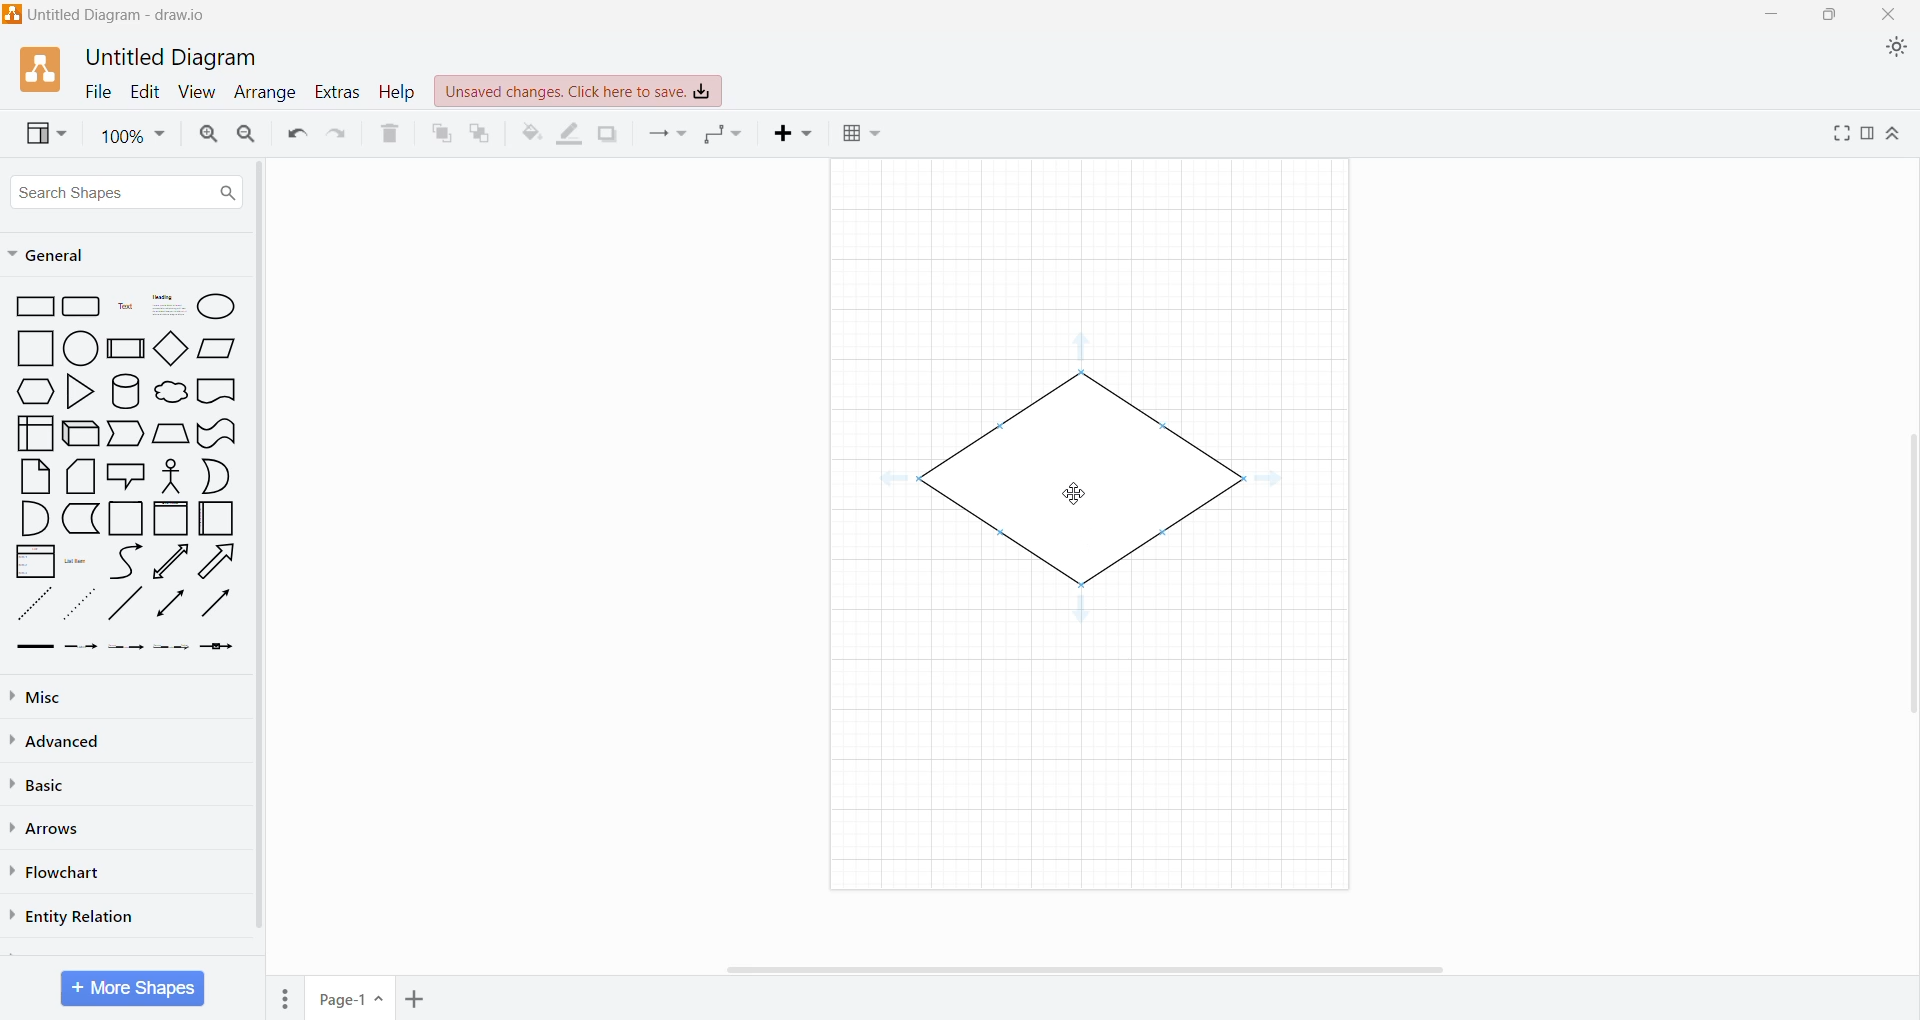 This screenshot has width=1920, height=1020. What do you see at coordinates (727, 133) in the screenshot?
I see `Waypoints` at bounding box center [727, 133].